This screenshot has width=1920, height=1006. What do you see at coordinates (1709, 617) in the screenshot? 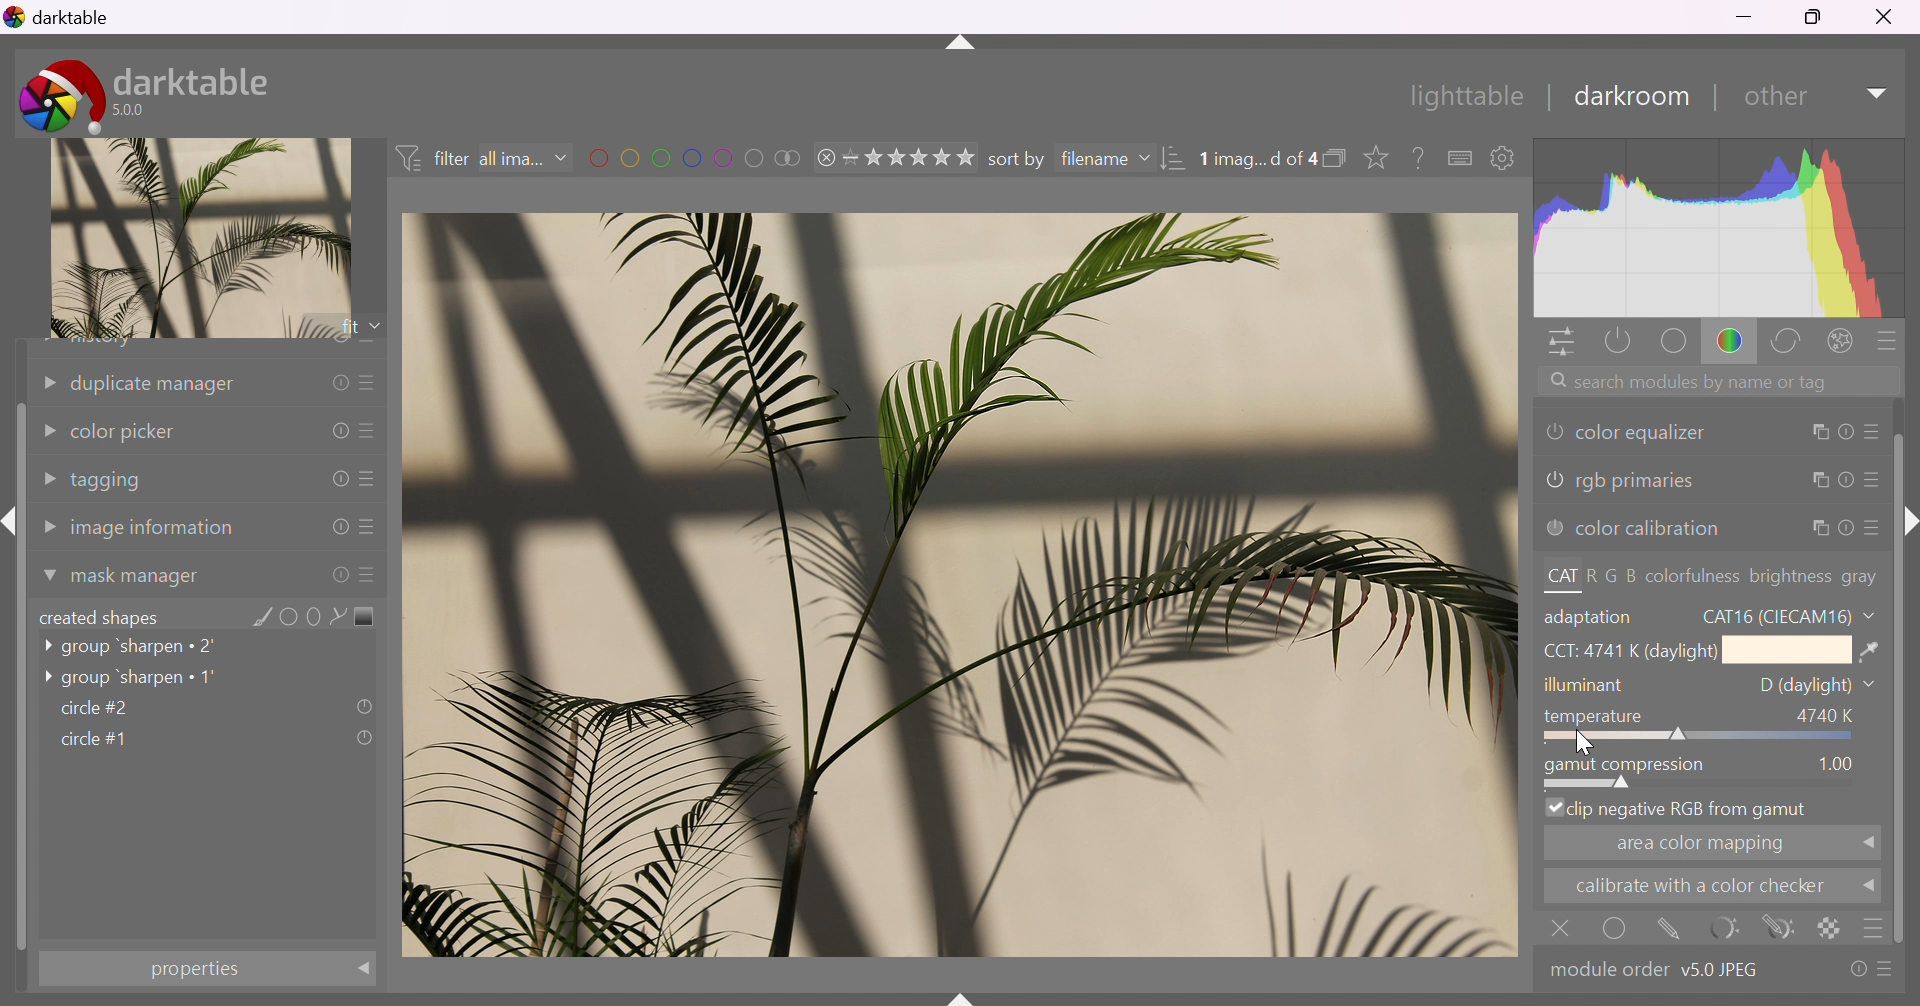
I see `adaptation` at bounding box center [1709, 617].